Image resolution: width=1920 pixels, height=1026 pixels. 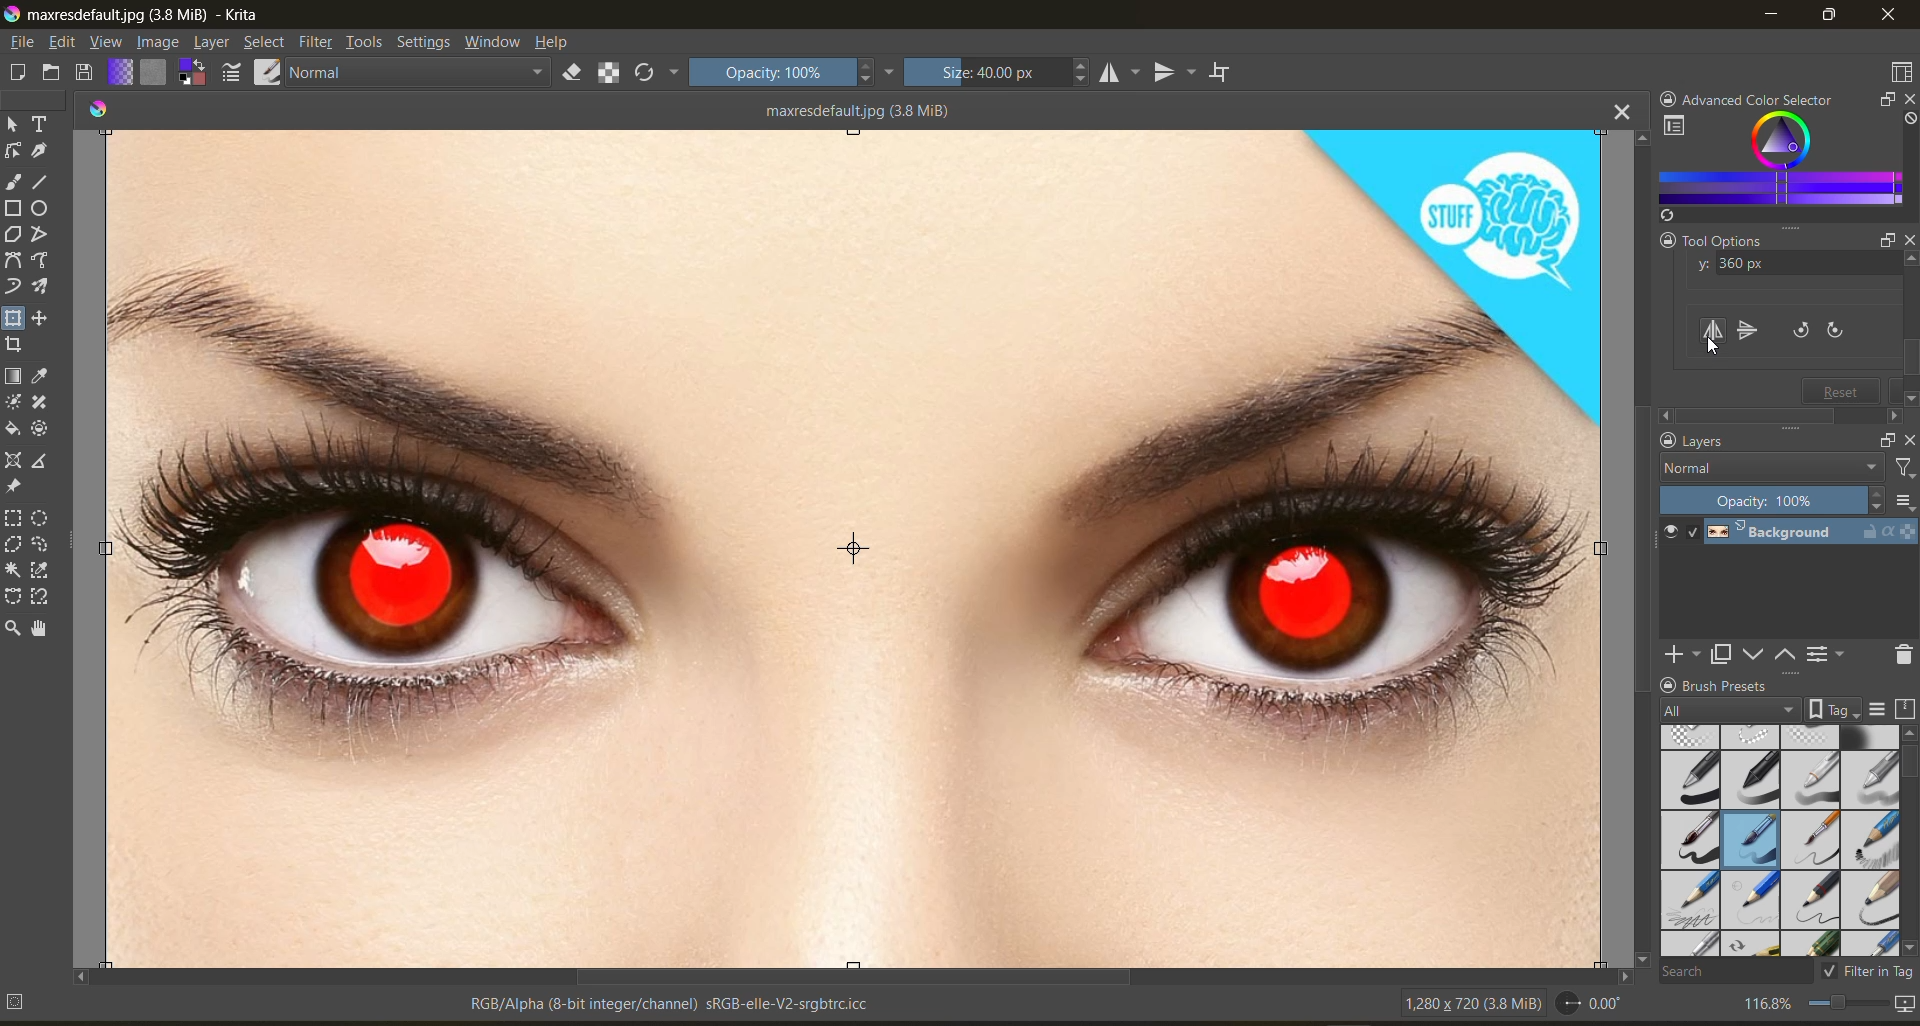 I want to click on zoom, so click(x=1843, y=1003).